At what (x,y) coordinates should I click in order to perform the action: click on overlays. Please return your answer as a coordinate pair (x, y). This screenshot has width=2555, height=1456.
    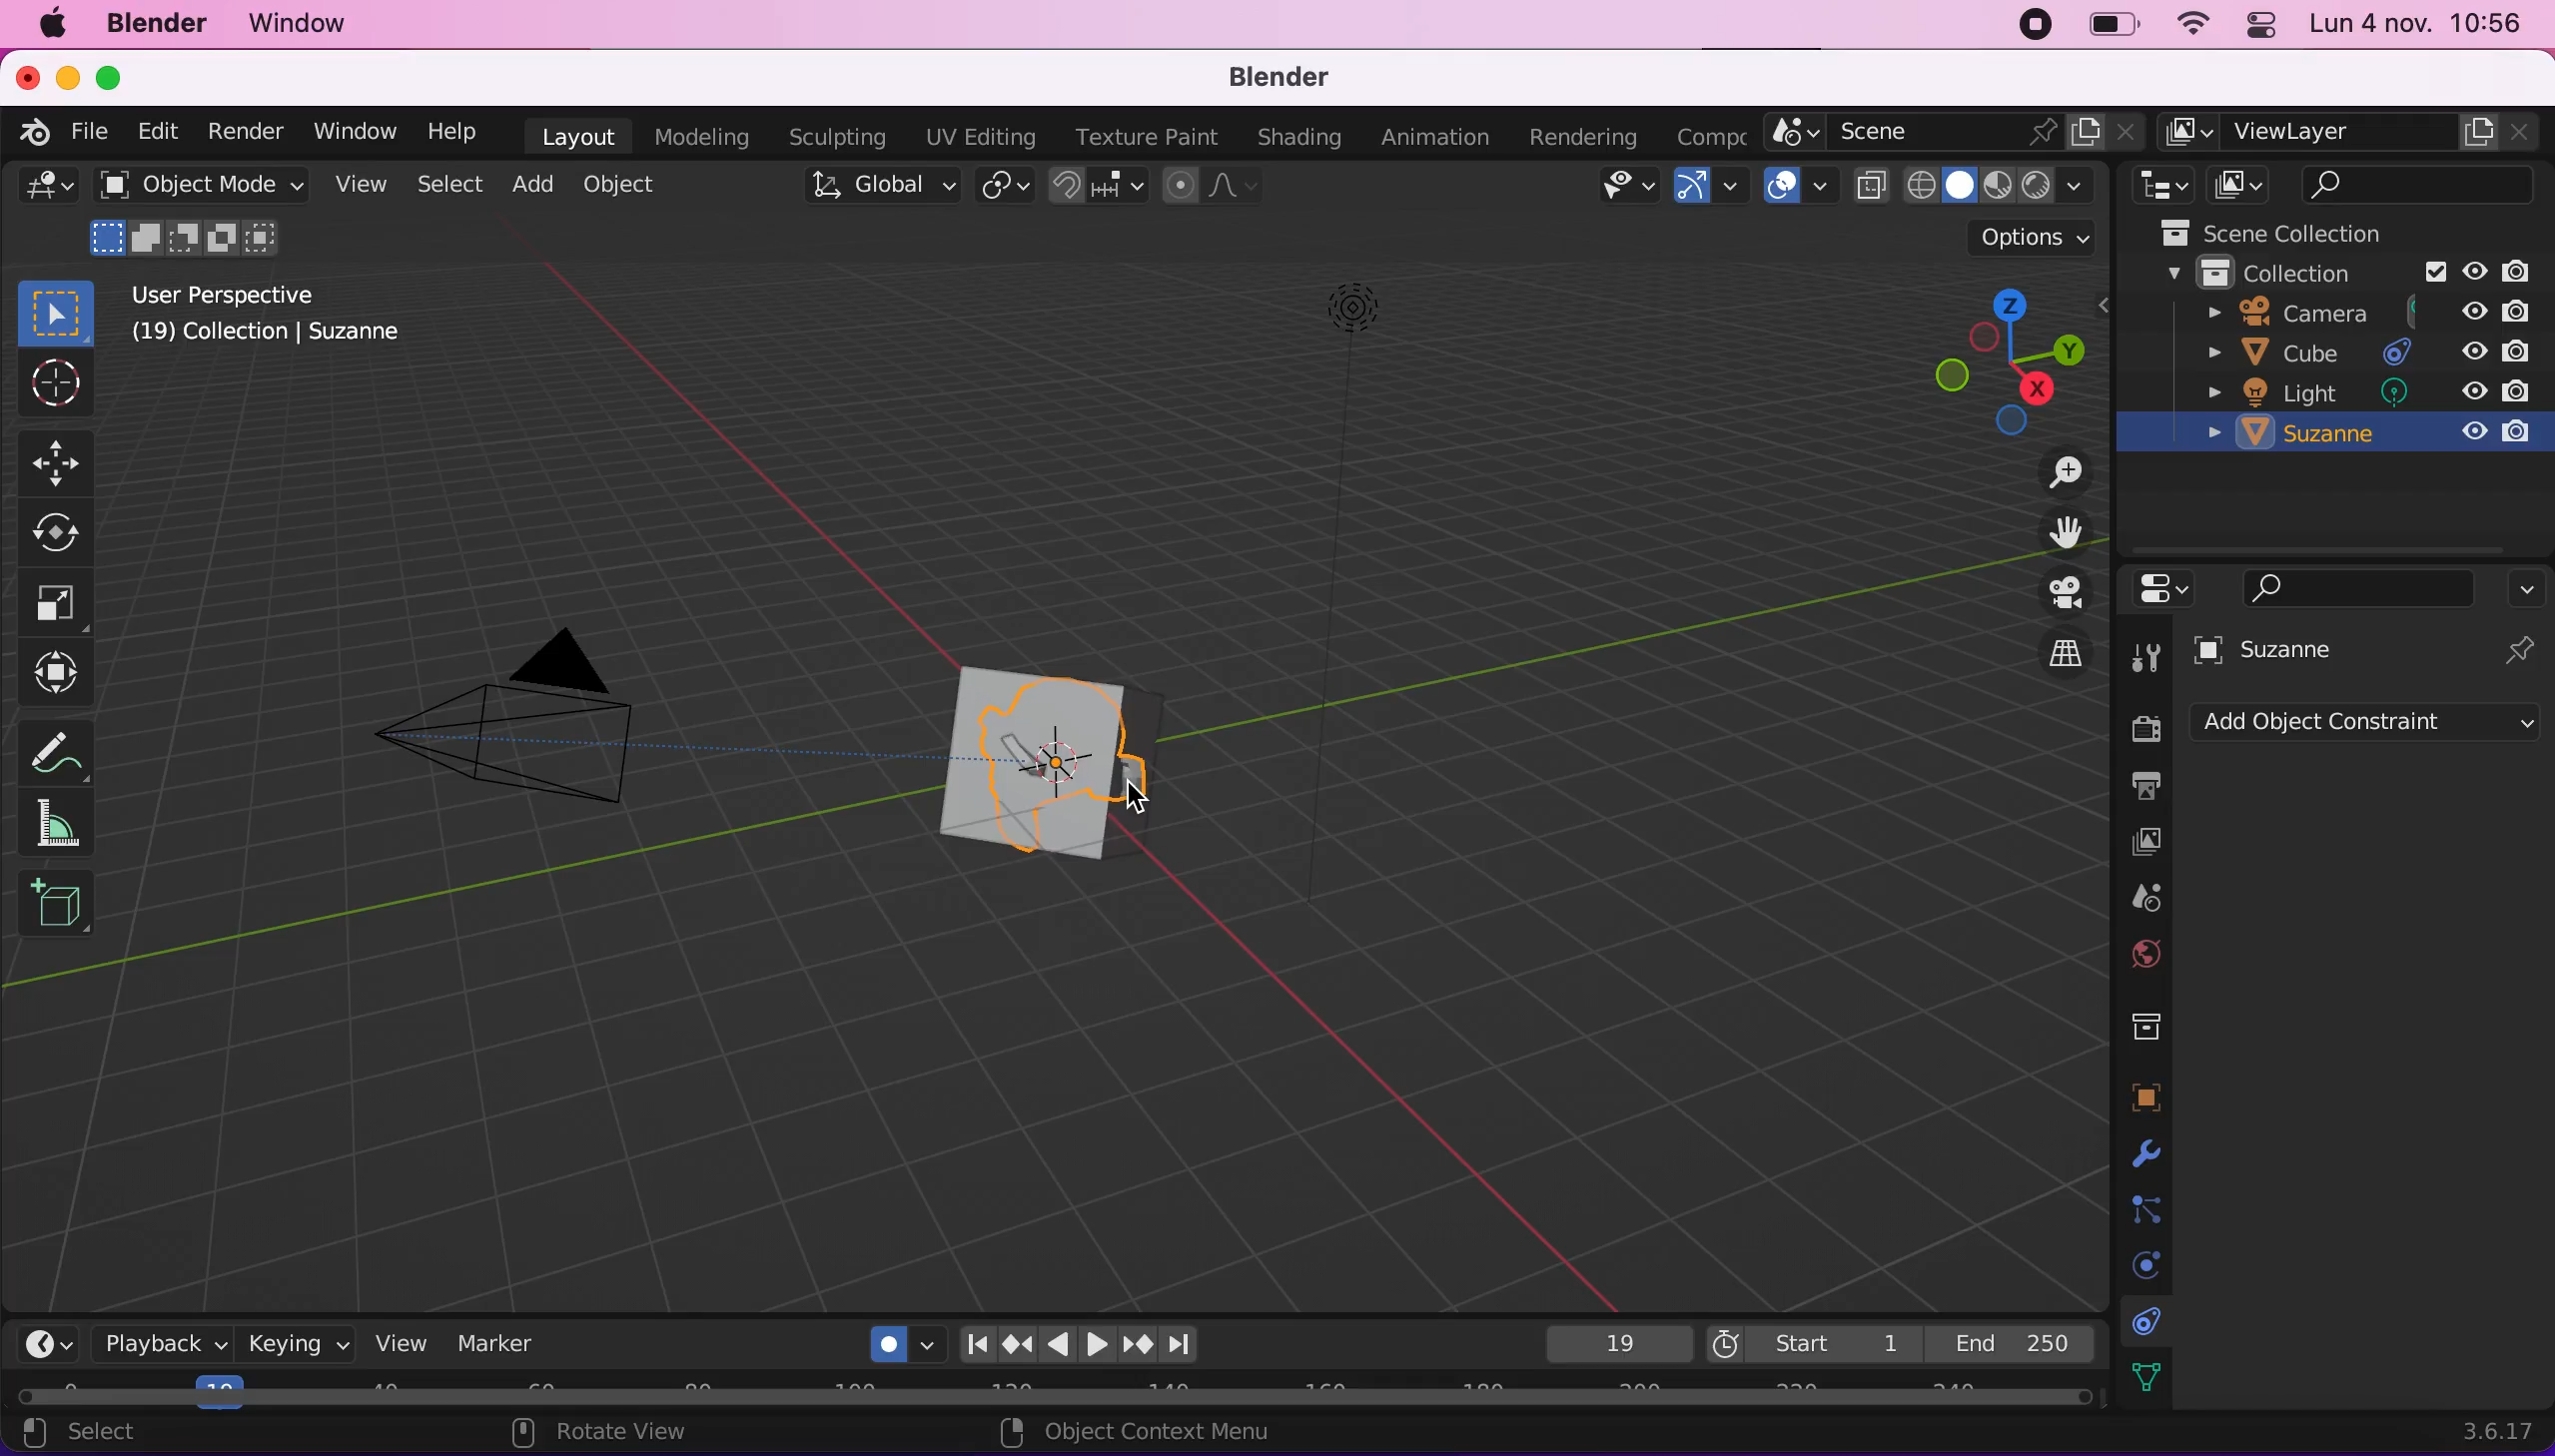
    Looking at the image, I should click on (1824, 189).